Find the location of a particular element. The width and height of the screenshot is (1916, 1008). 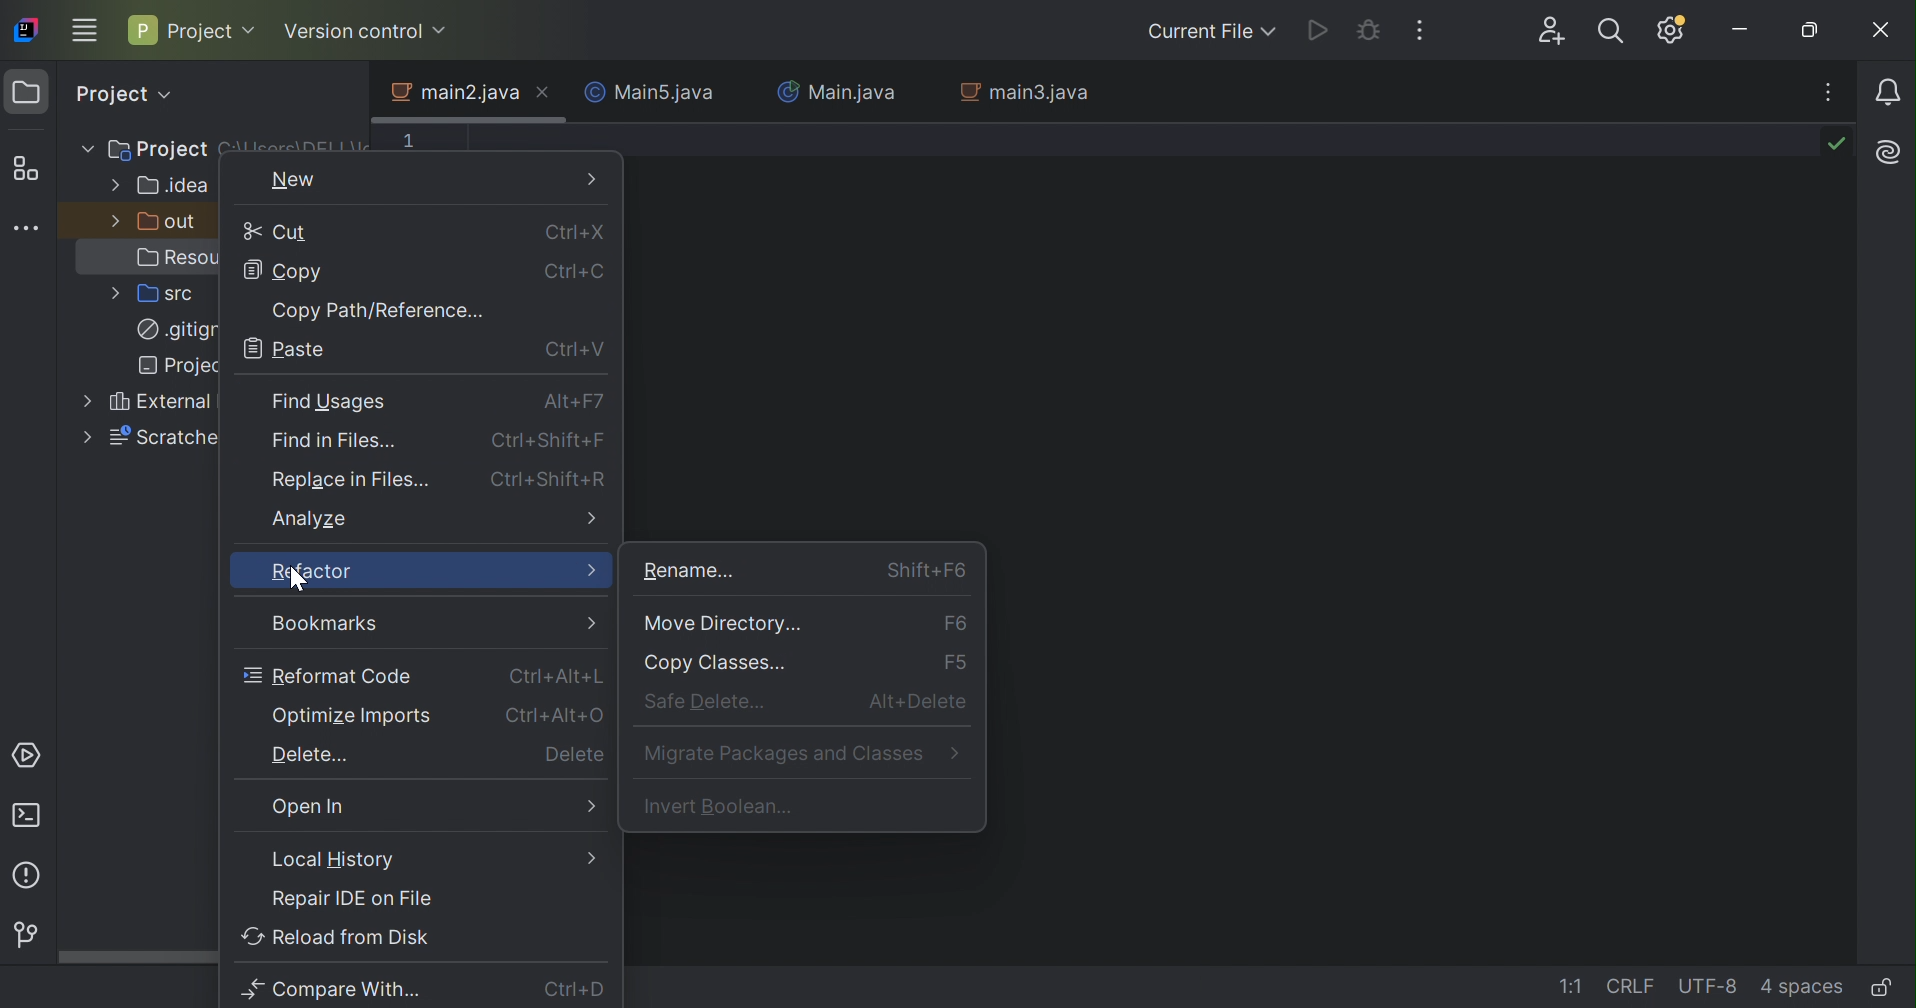

Analyze is located at coordinates (309, 522).